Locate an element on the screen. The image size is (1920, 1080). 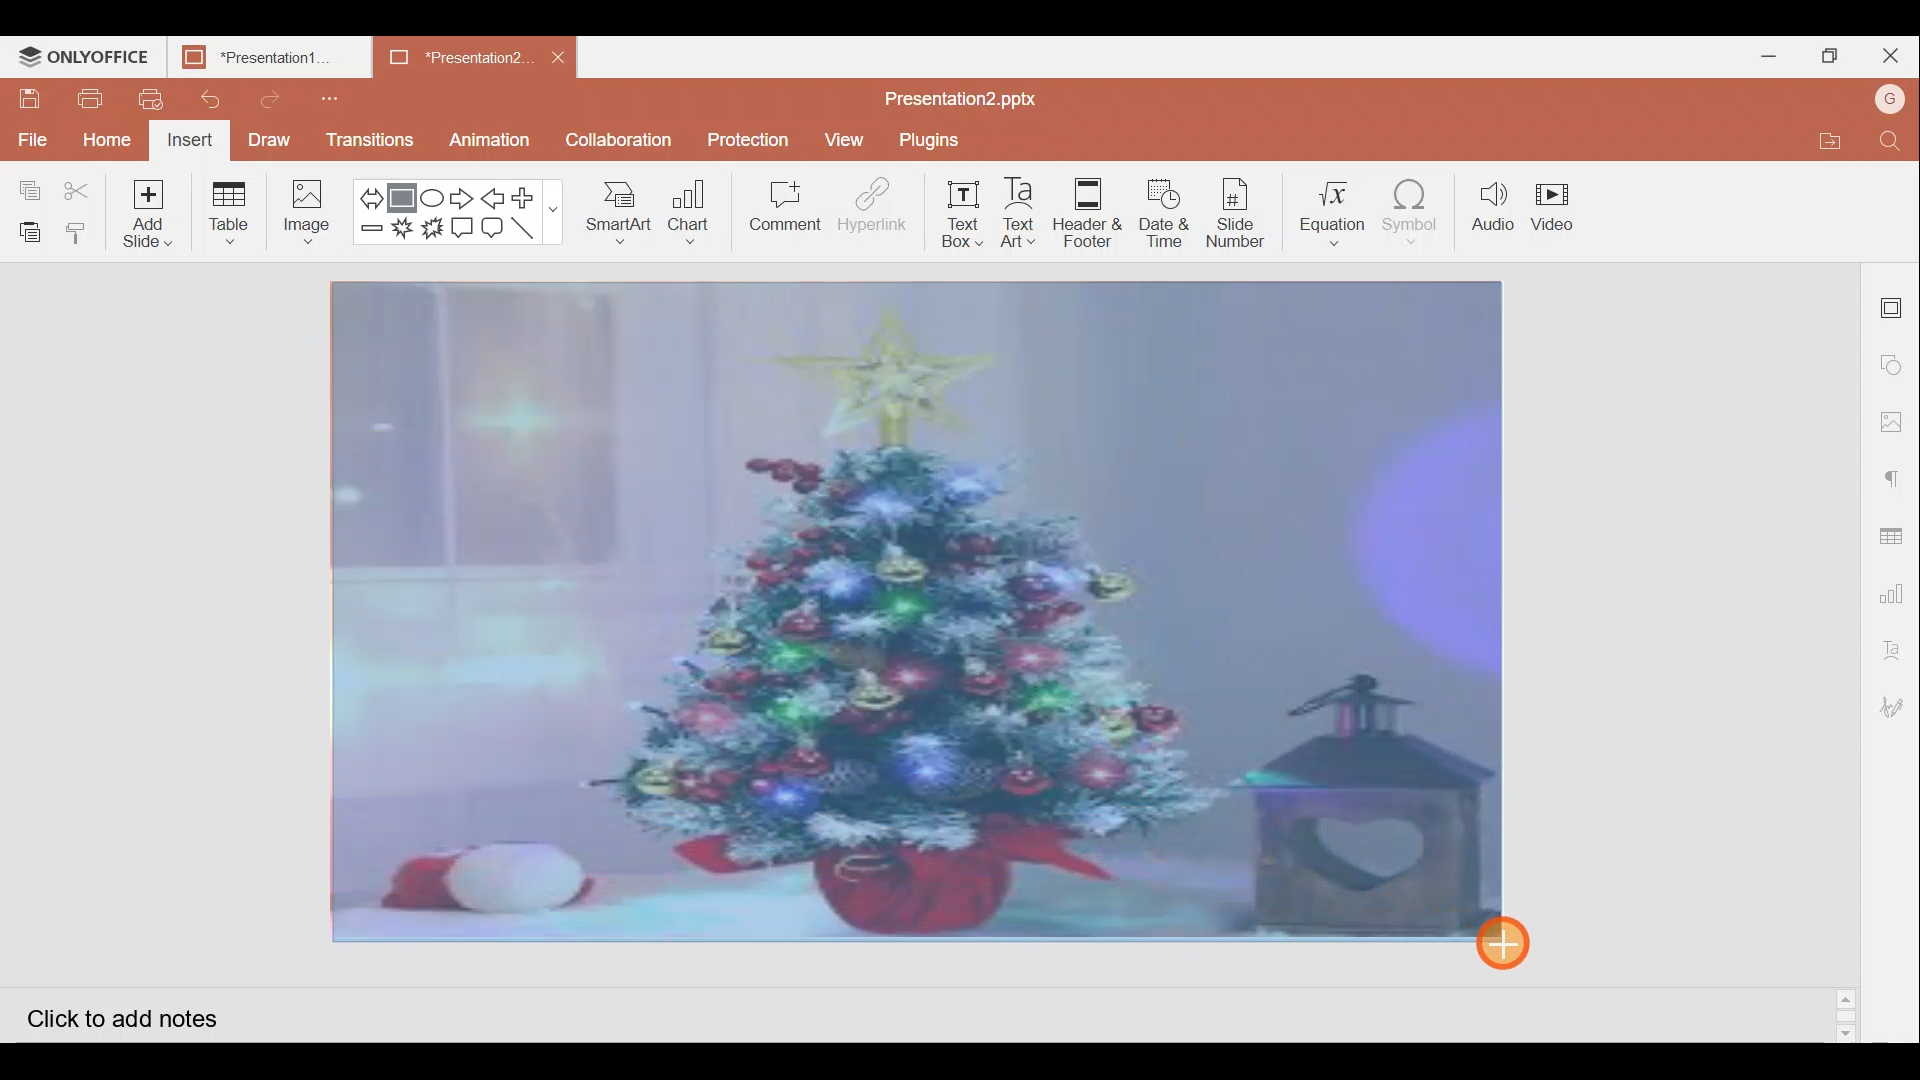
Table settings is located at coordinates (1896, 525).